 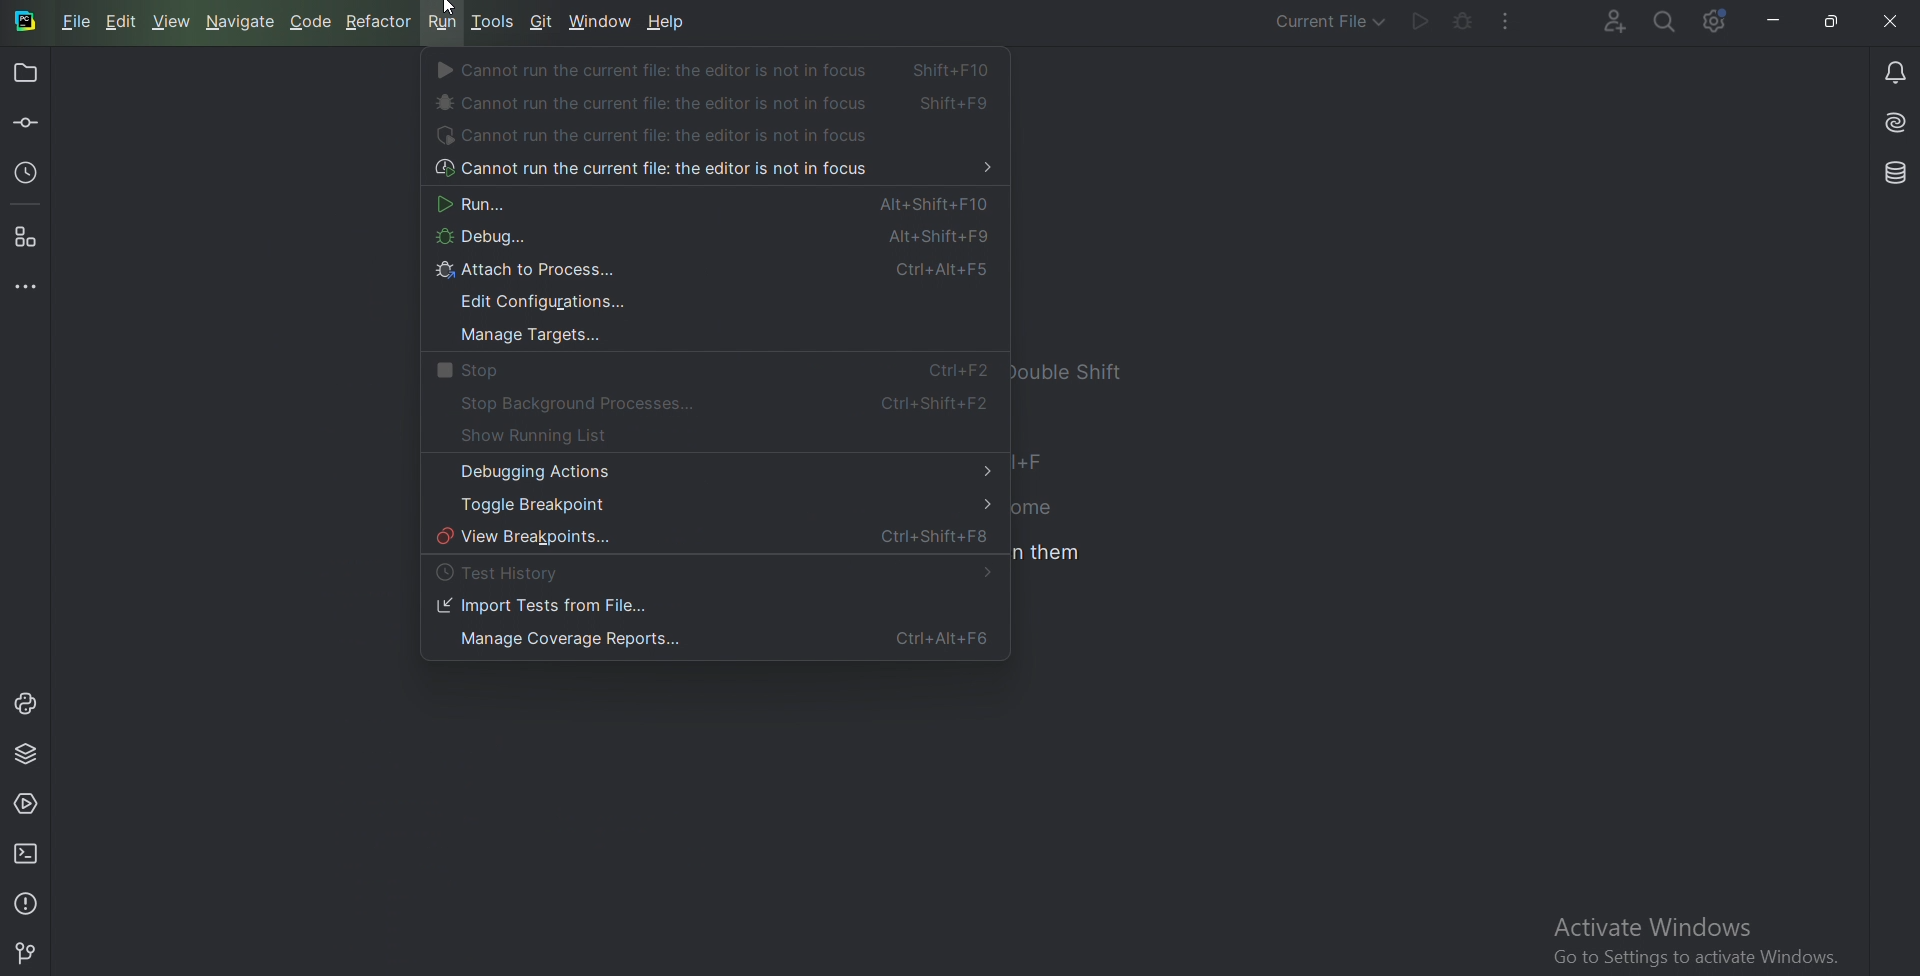 I want to click on Show running list, so click(x=553, y=437).